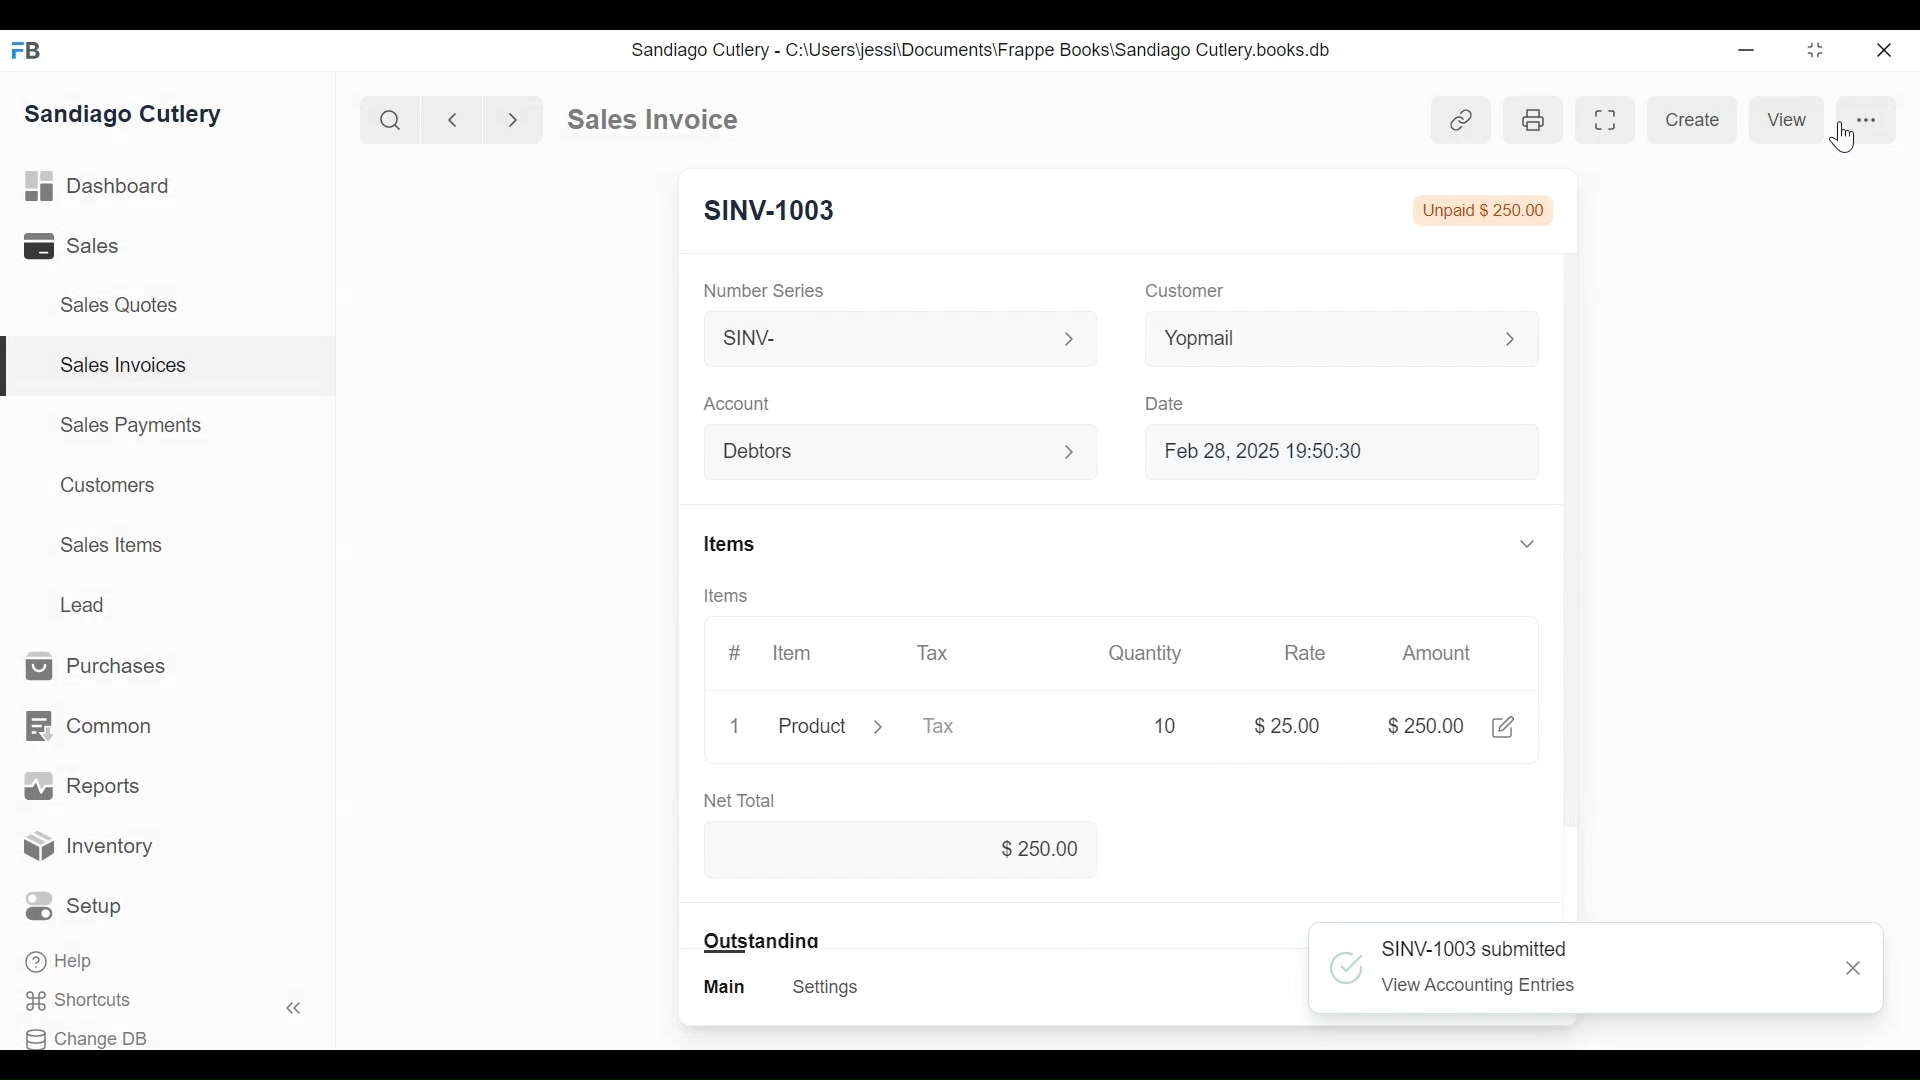  Describe the element at coordinates (739, 654) in the screenshot. I see `#` at that location.